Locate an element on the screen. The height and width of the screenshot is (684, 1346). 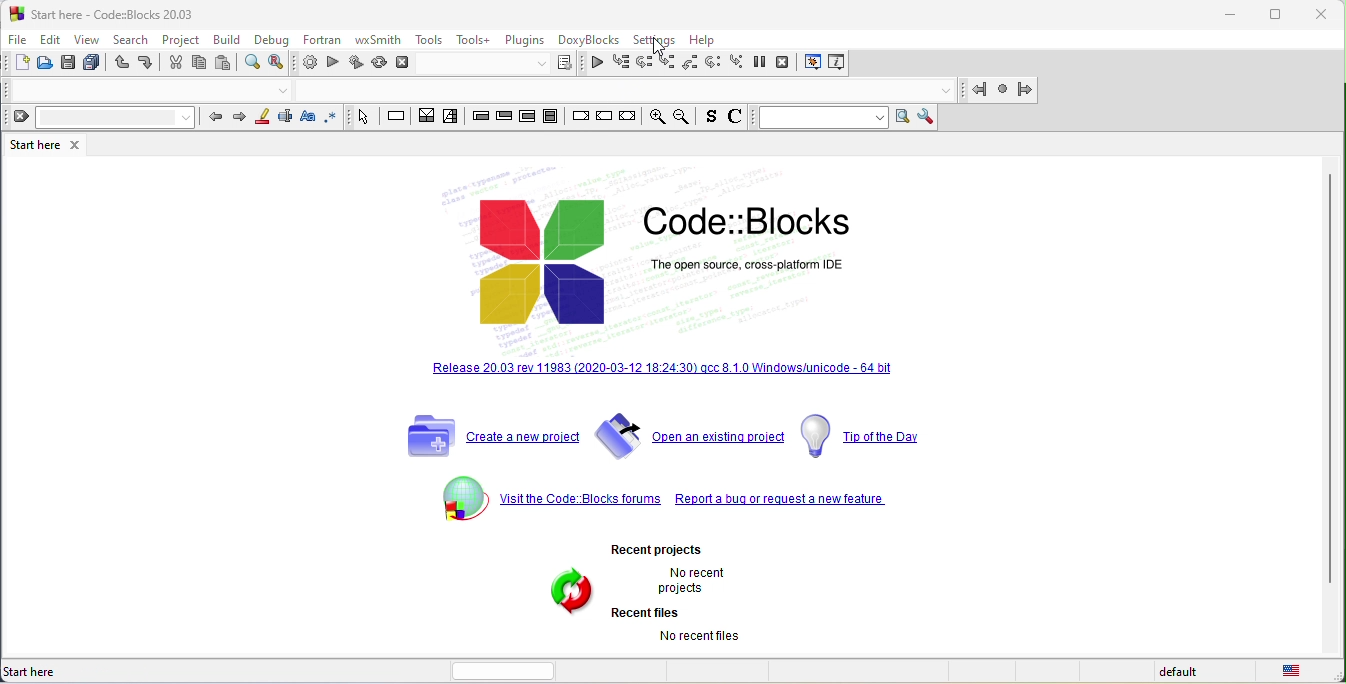
redo is located at coordinates (149, 64).